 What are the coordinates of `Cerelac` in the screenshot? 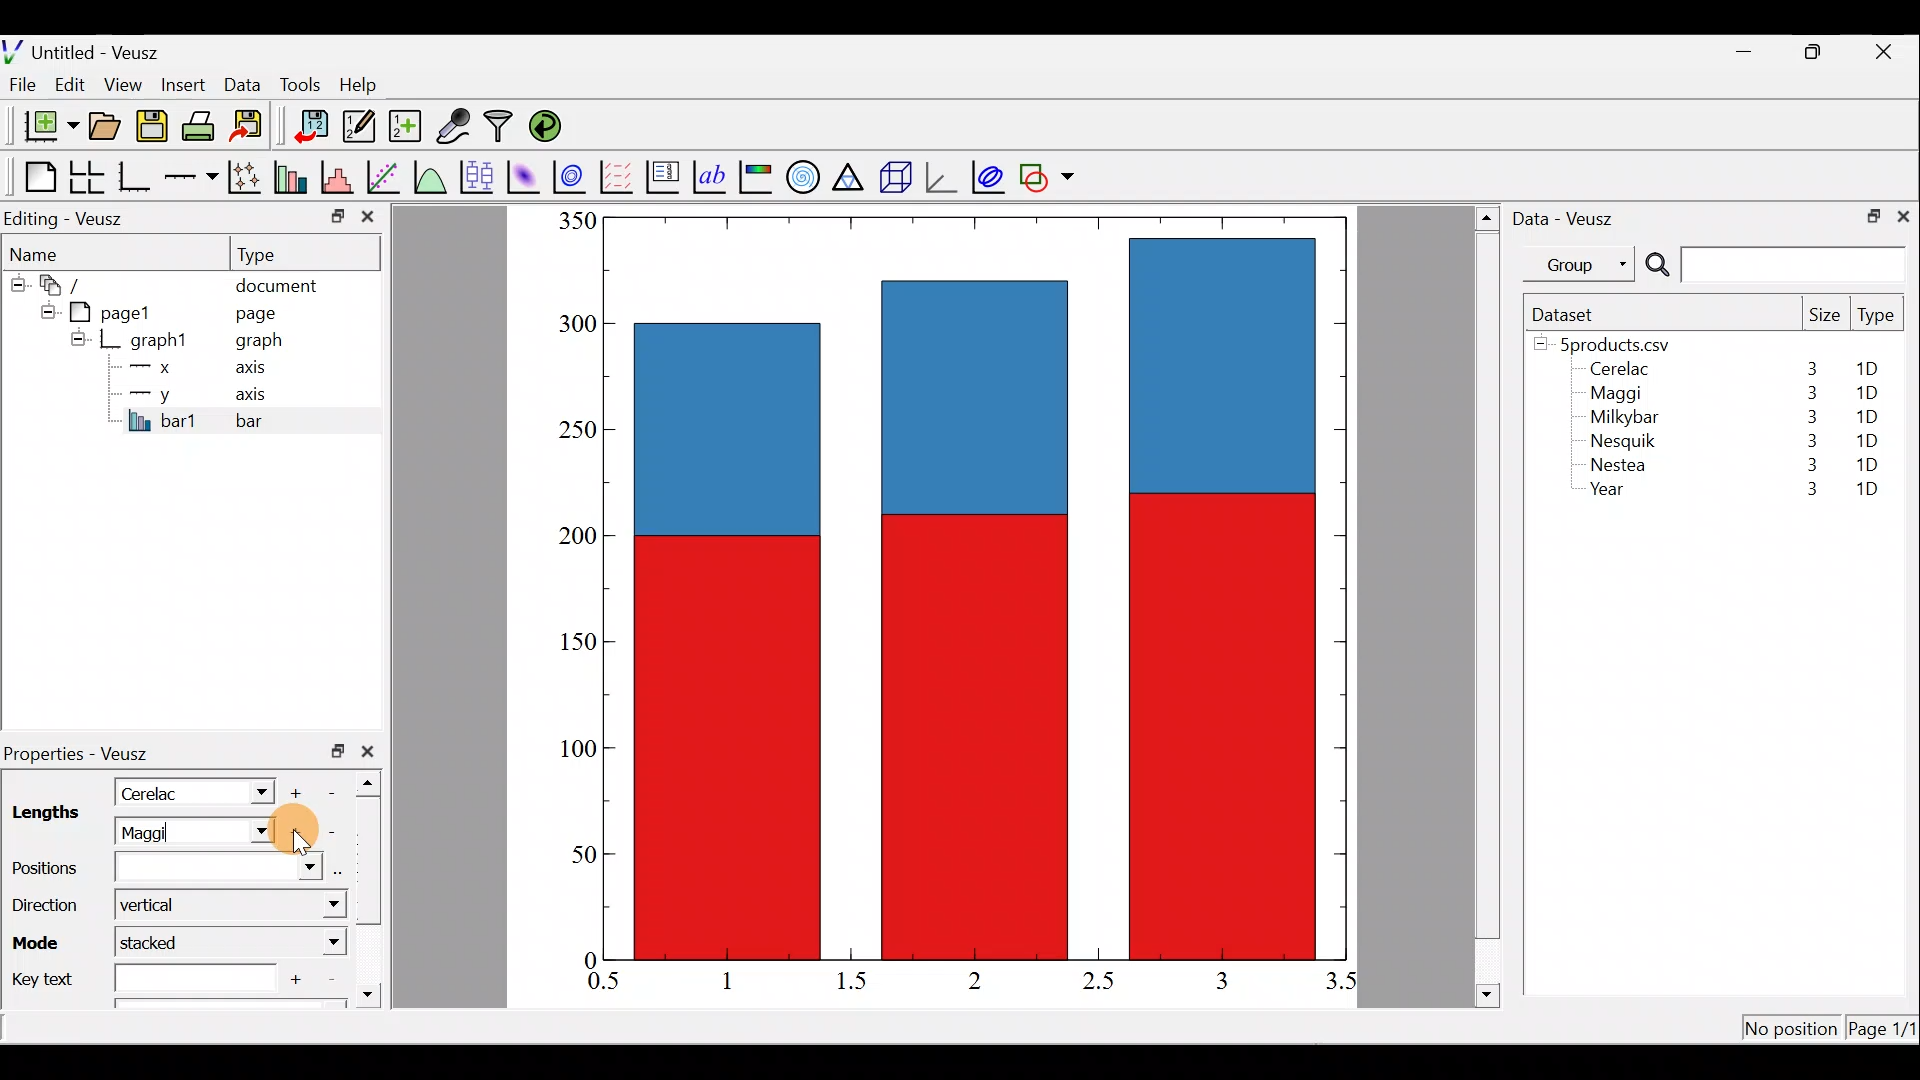 It's located at (1616, 370).